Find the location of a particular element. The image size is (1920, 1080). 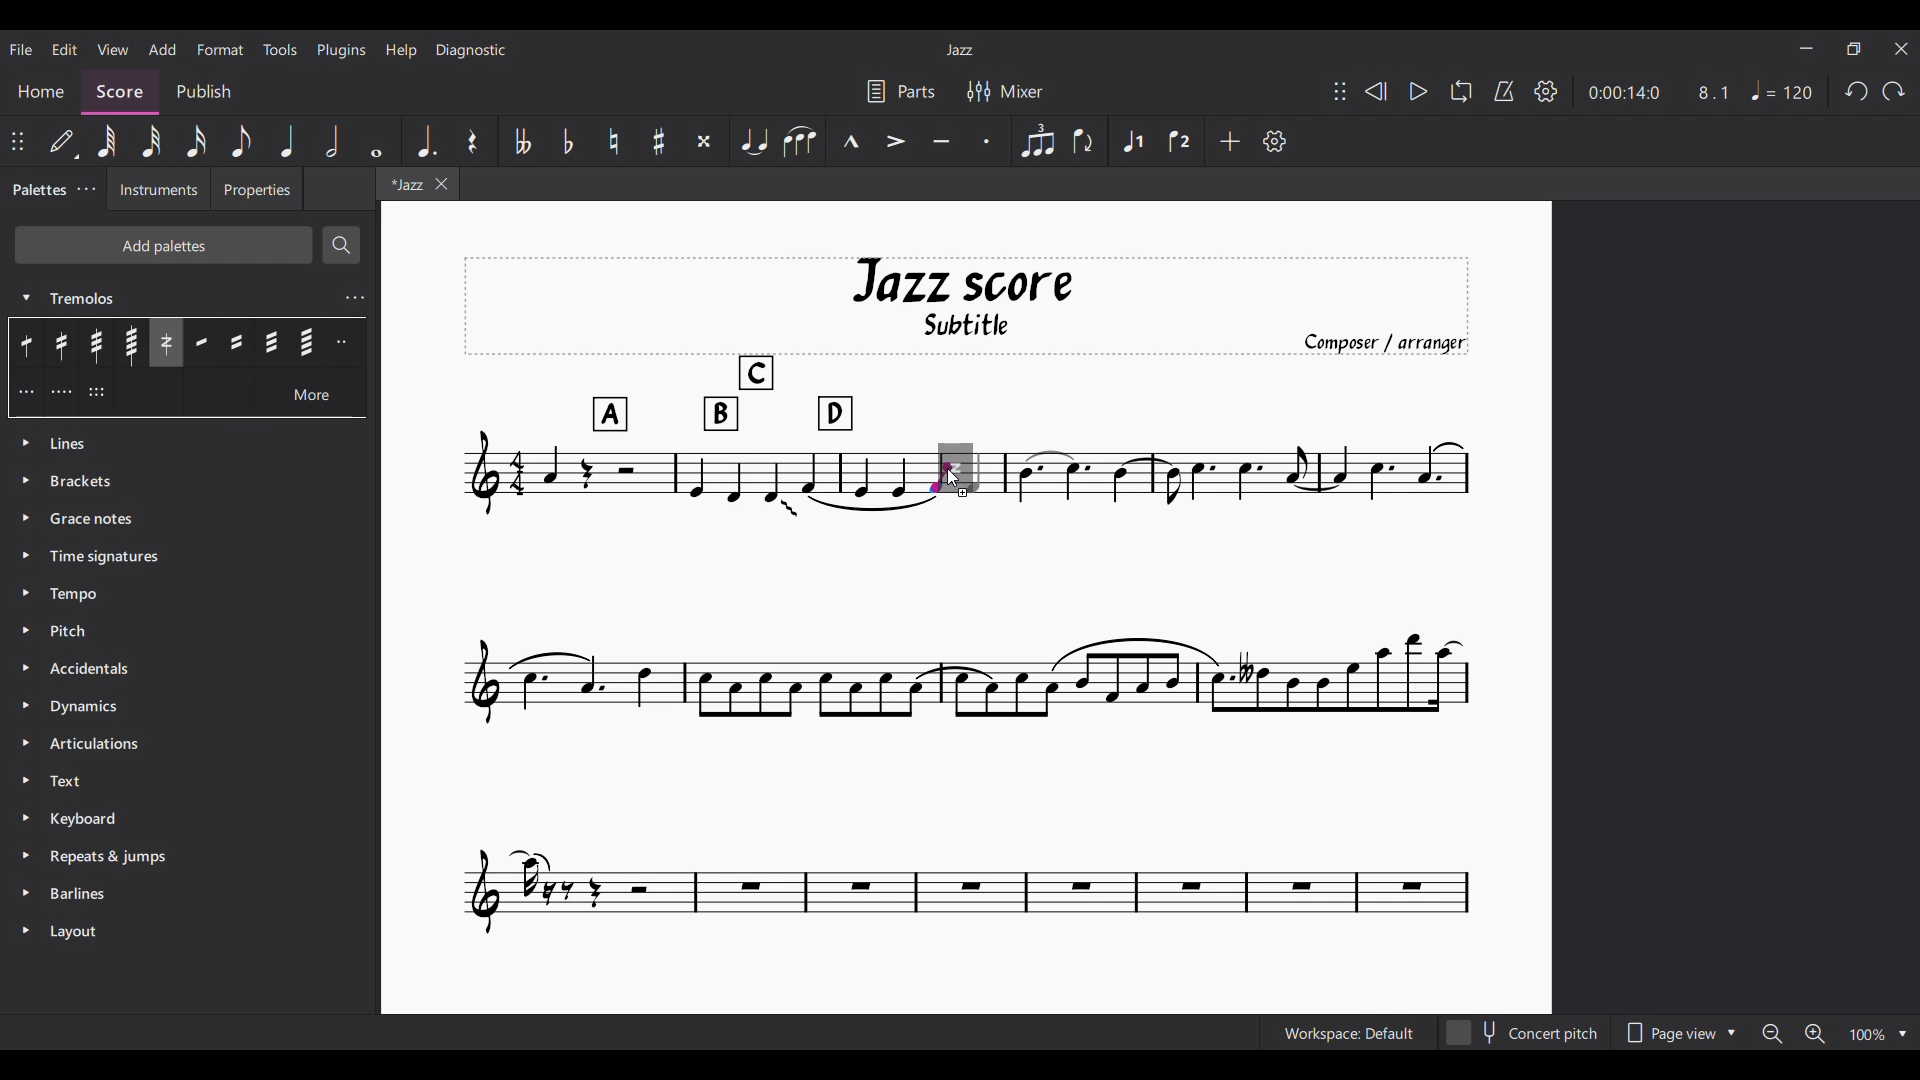

Show in smaller tab is located at coordinates (1854, 48).